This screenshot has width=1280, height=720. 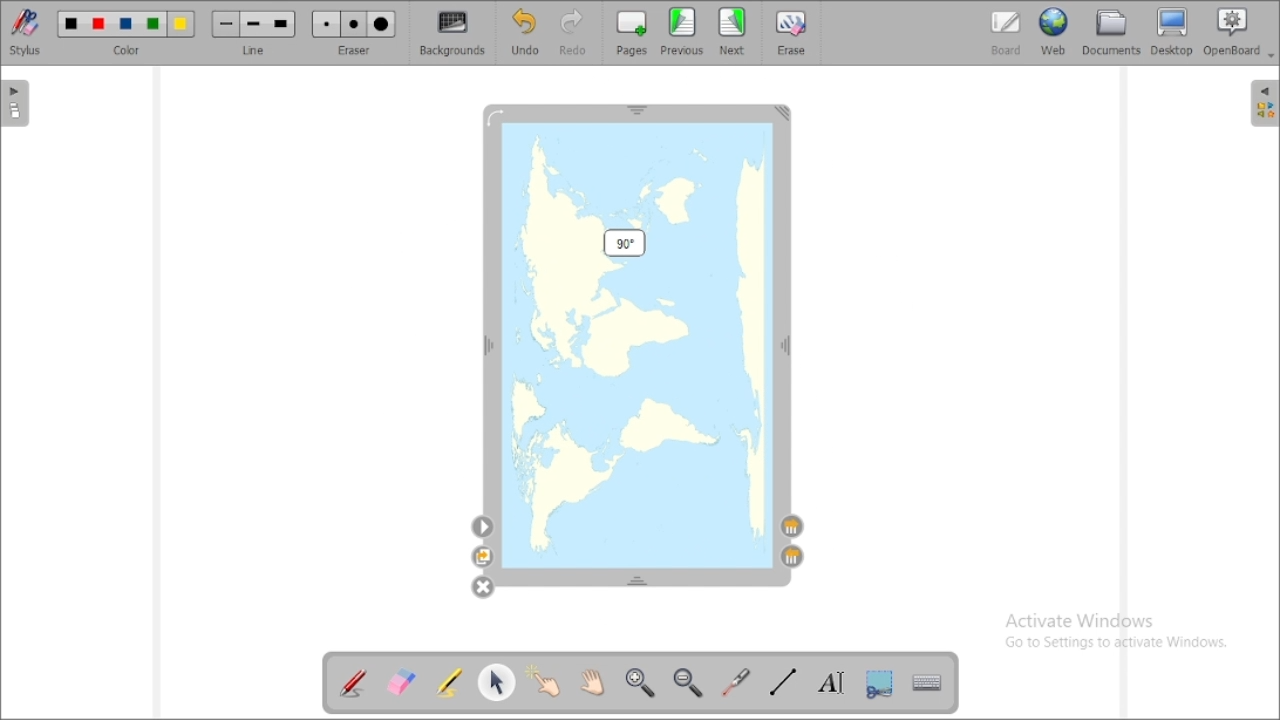 What do you see at coordinates (1172, 31) in the screenshot?
I see `desktop` at bounding box center [1172, 31].